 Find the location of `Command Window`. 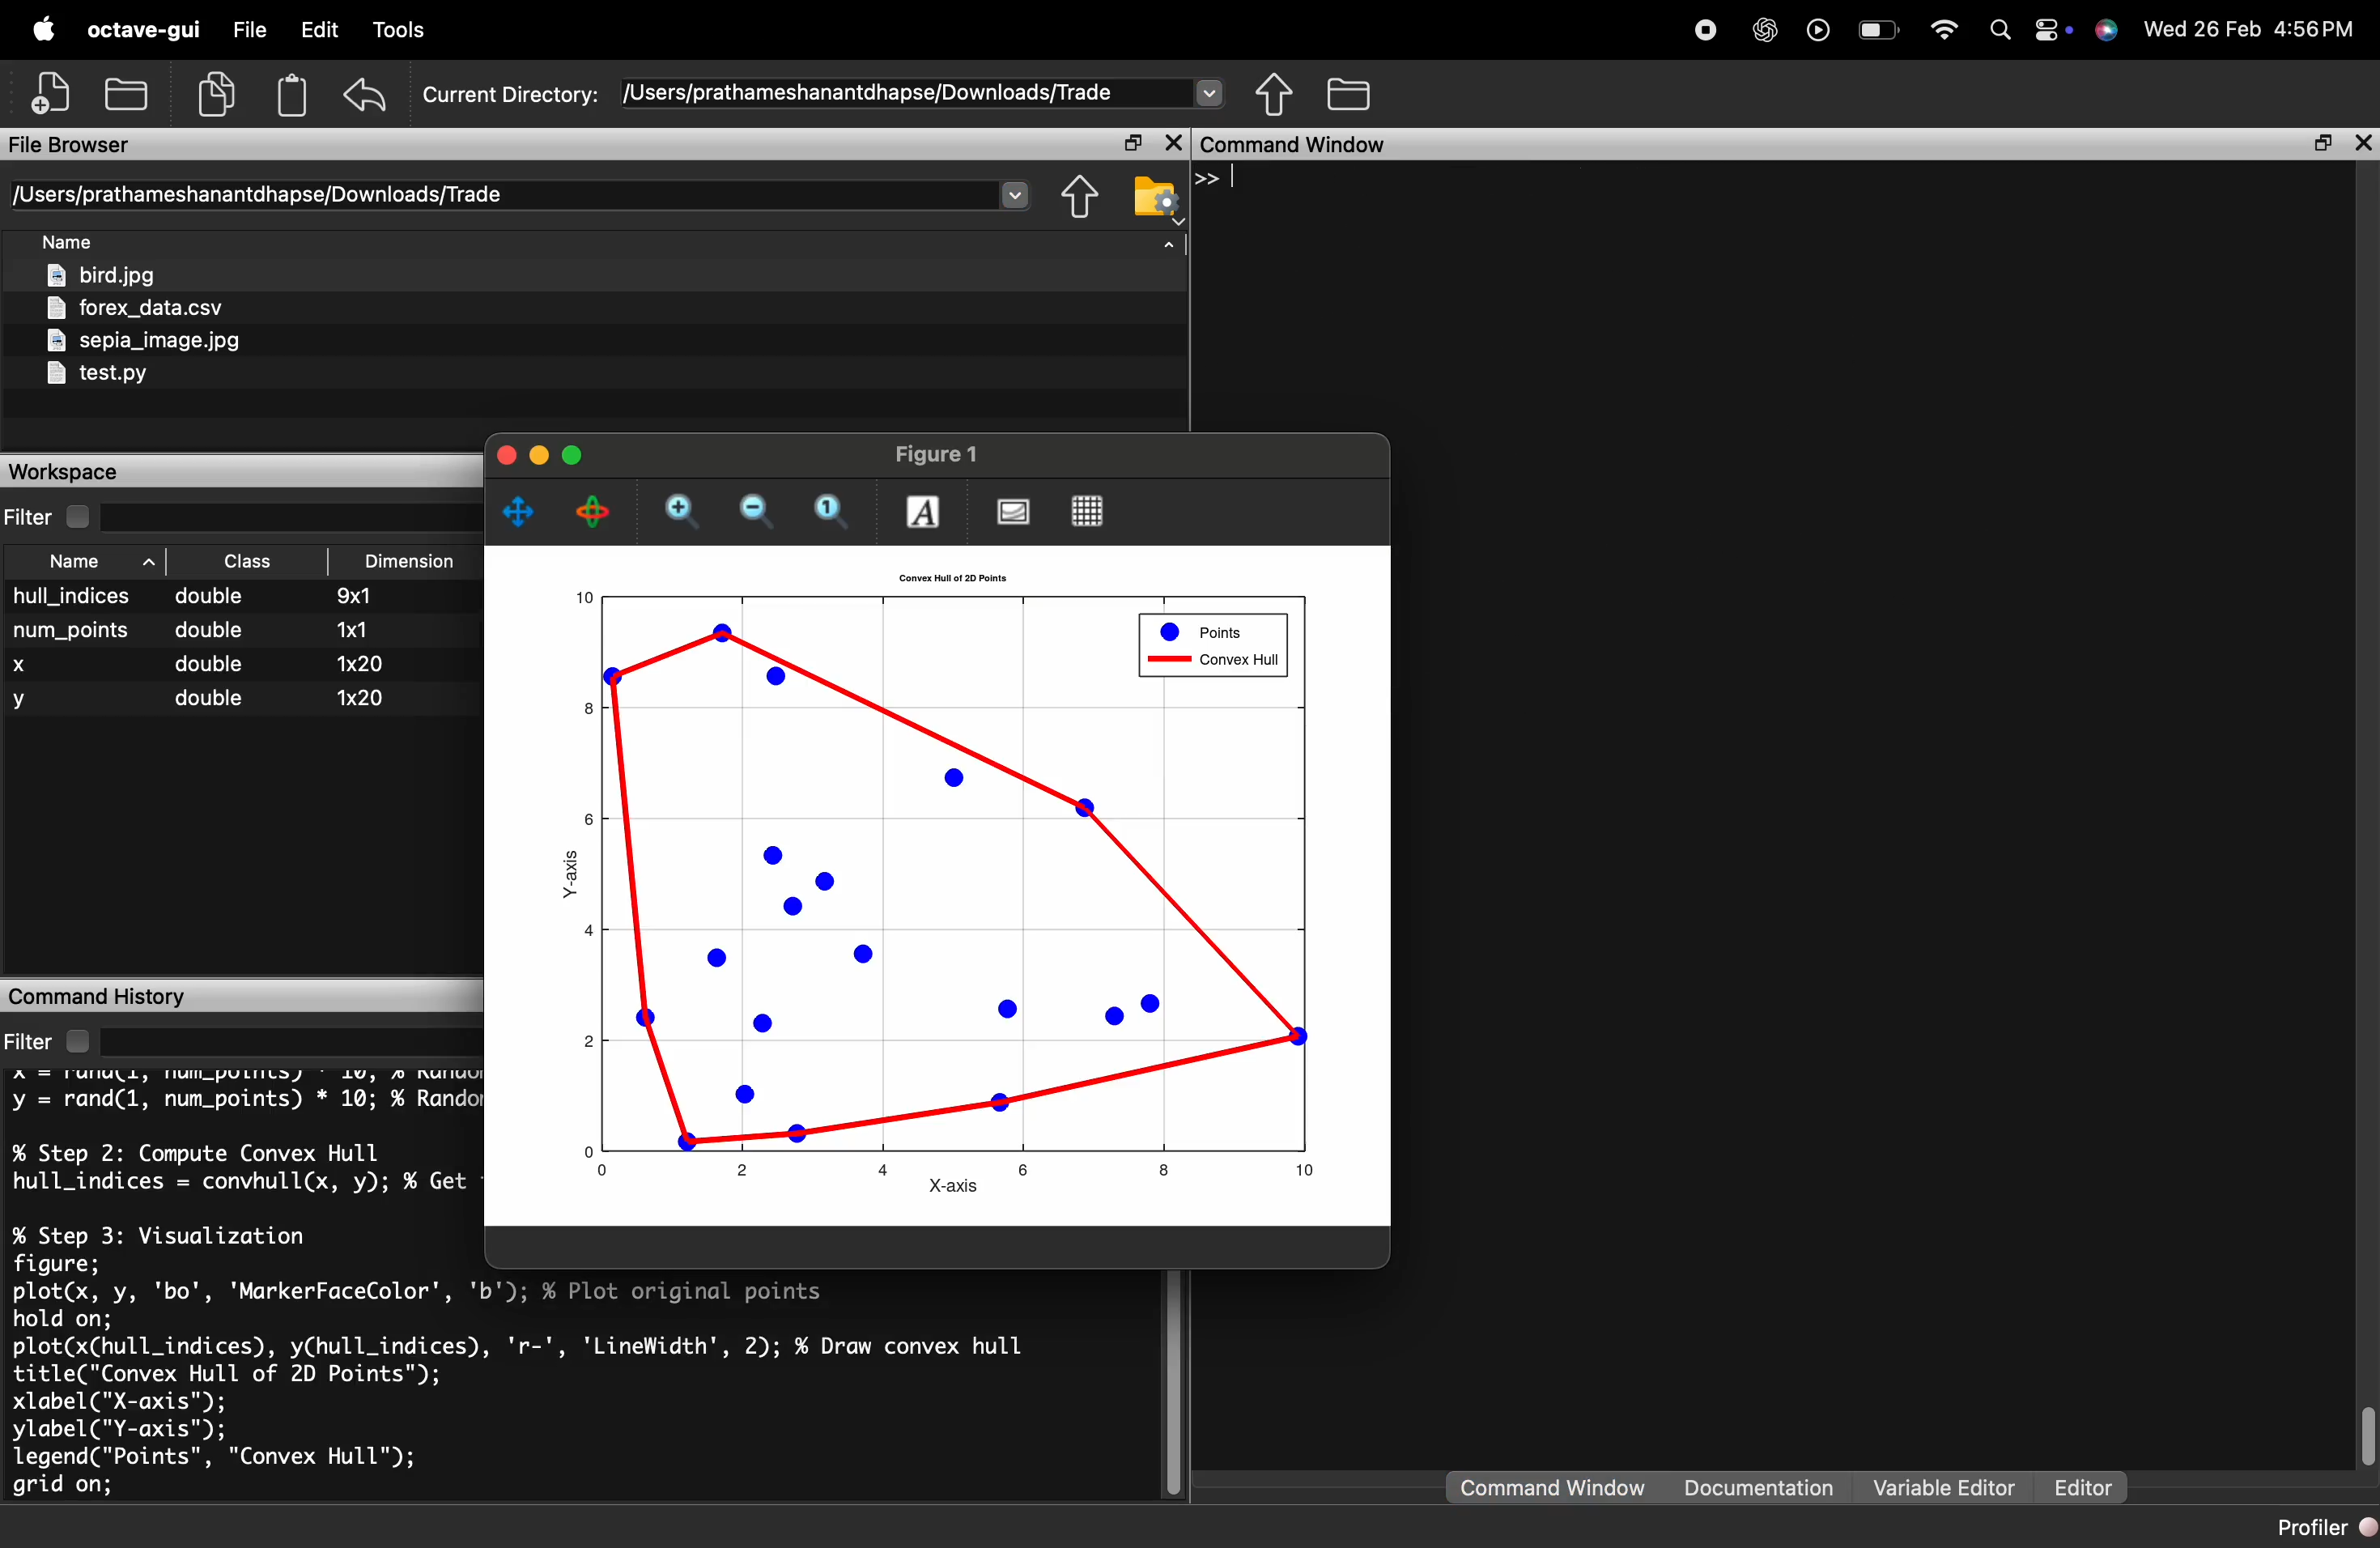

Command Window is located at coordinates (1301, 145).